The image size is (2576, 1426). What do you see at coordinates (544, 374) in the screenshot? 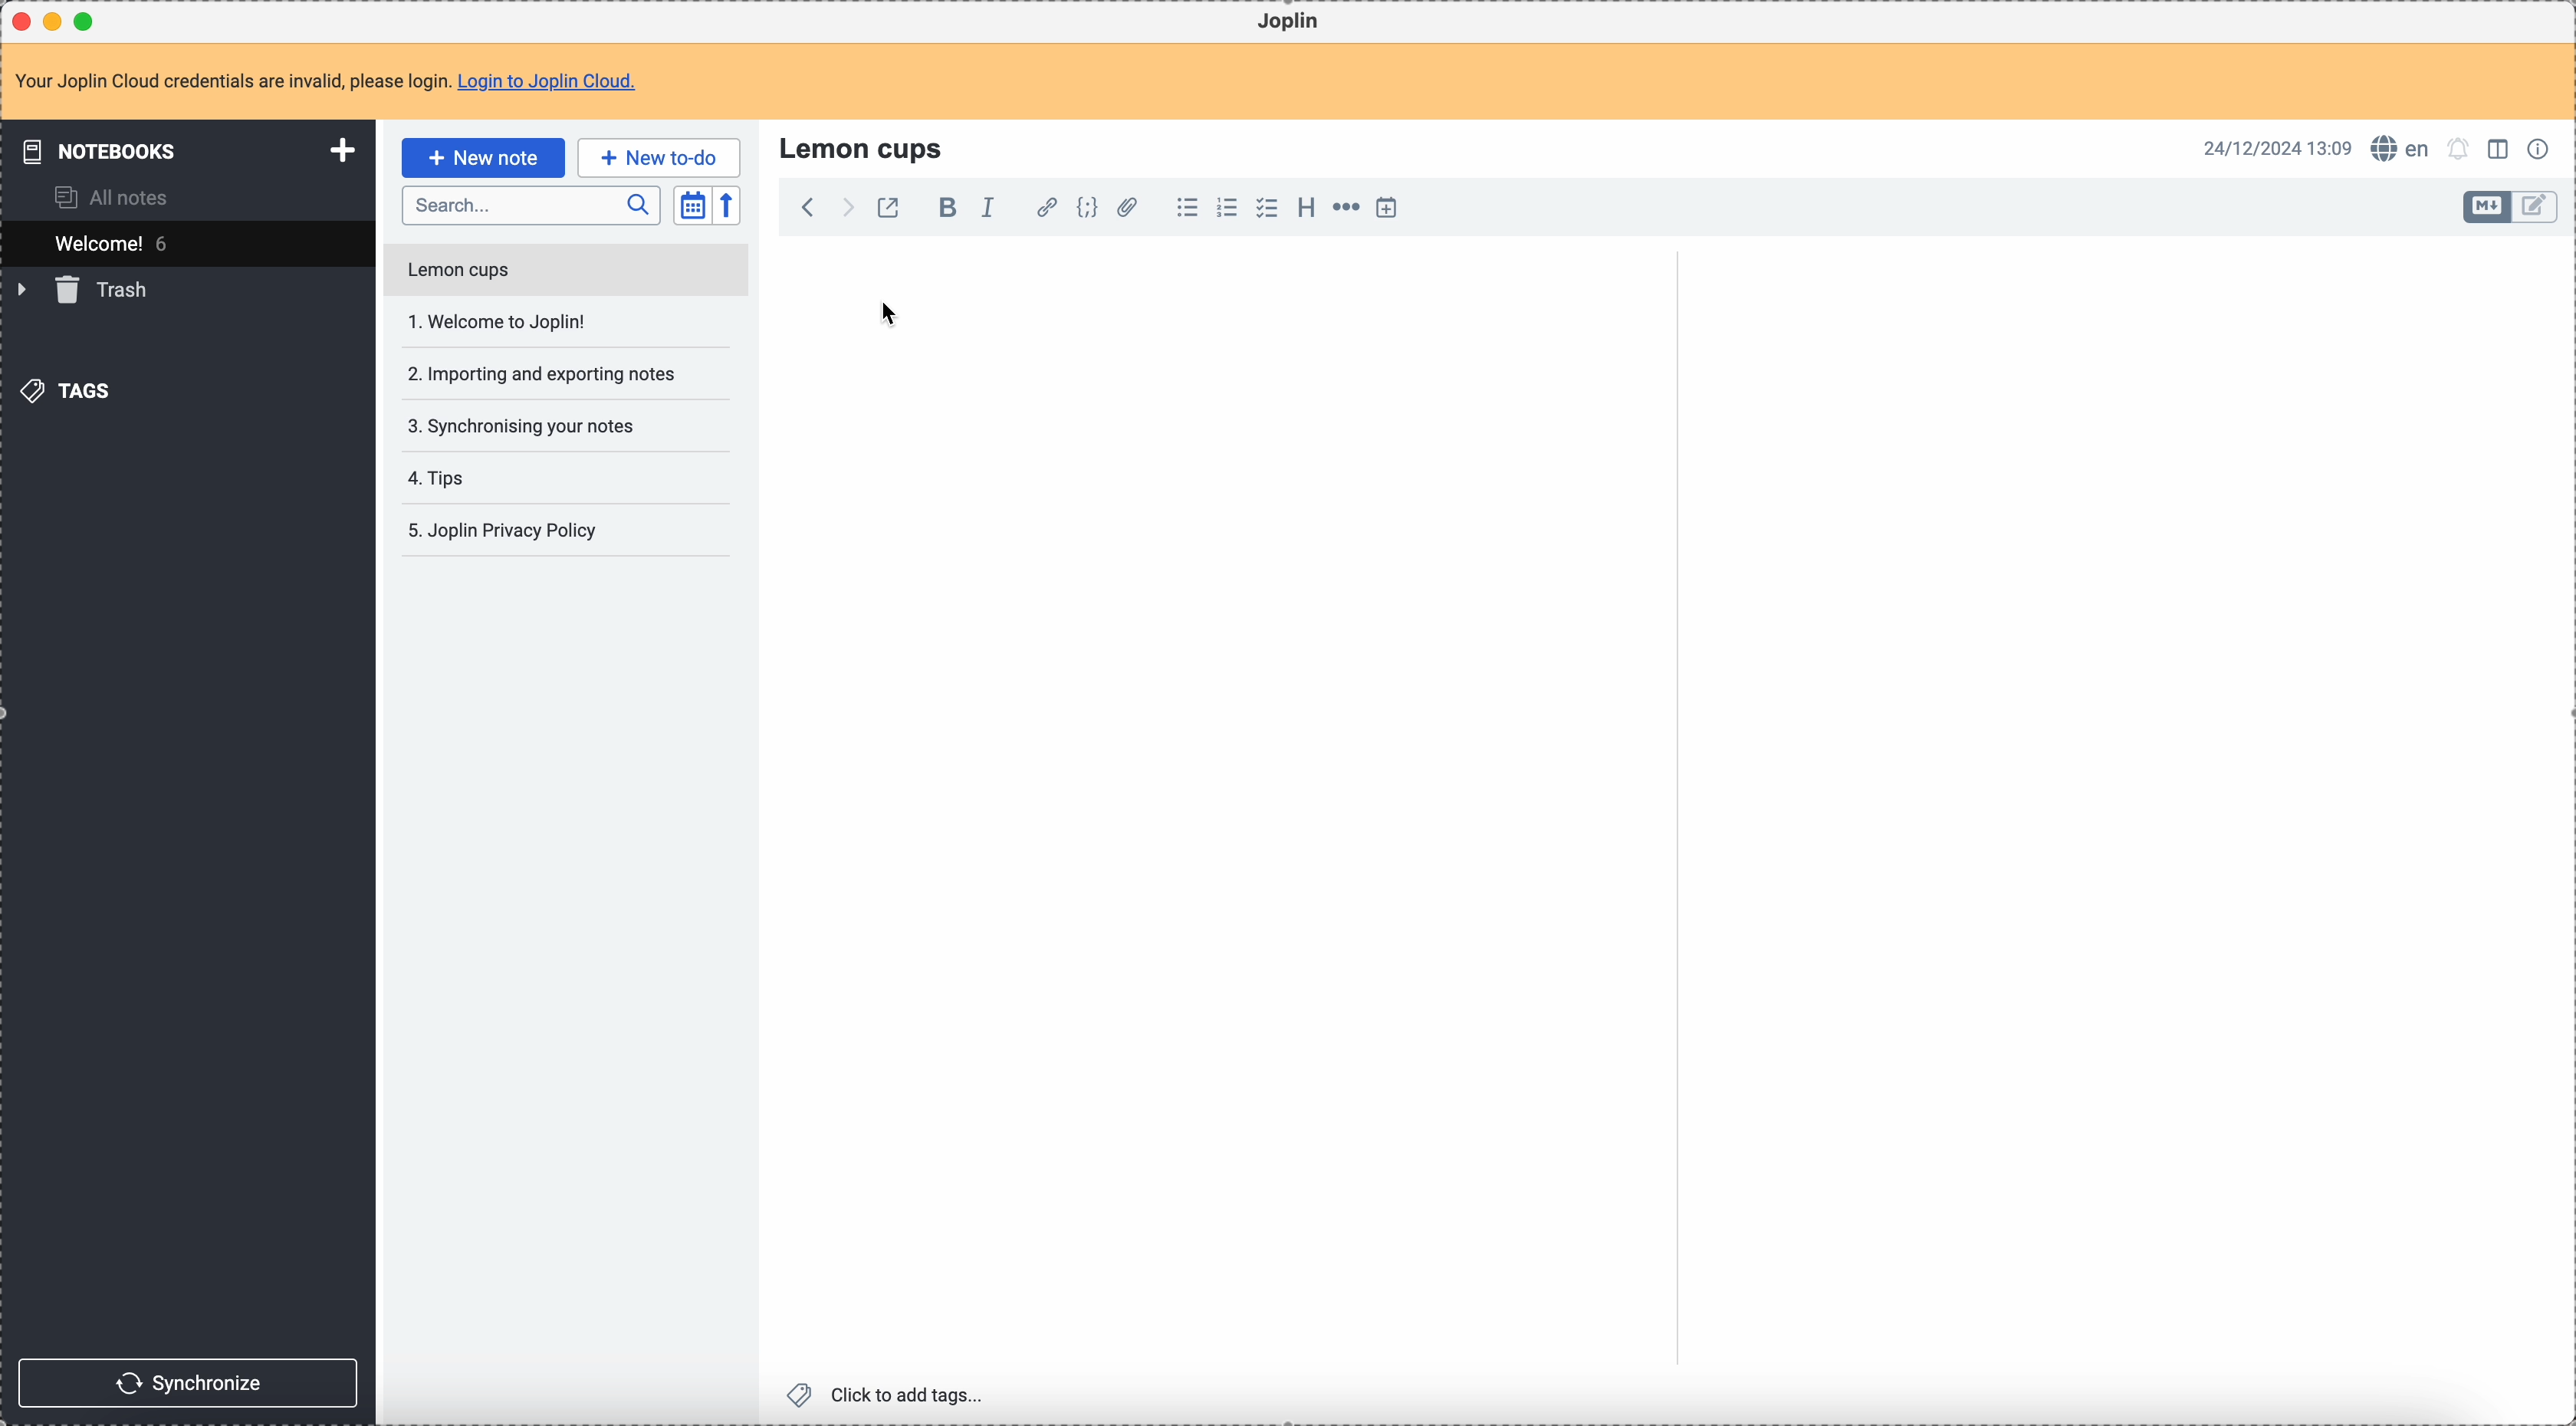
I see `importing and exporting your notes` at bounding box center [544, 374].